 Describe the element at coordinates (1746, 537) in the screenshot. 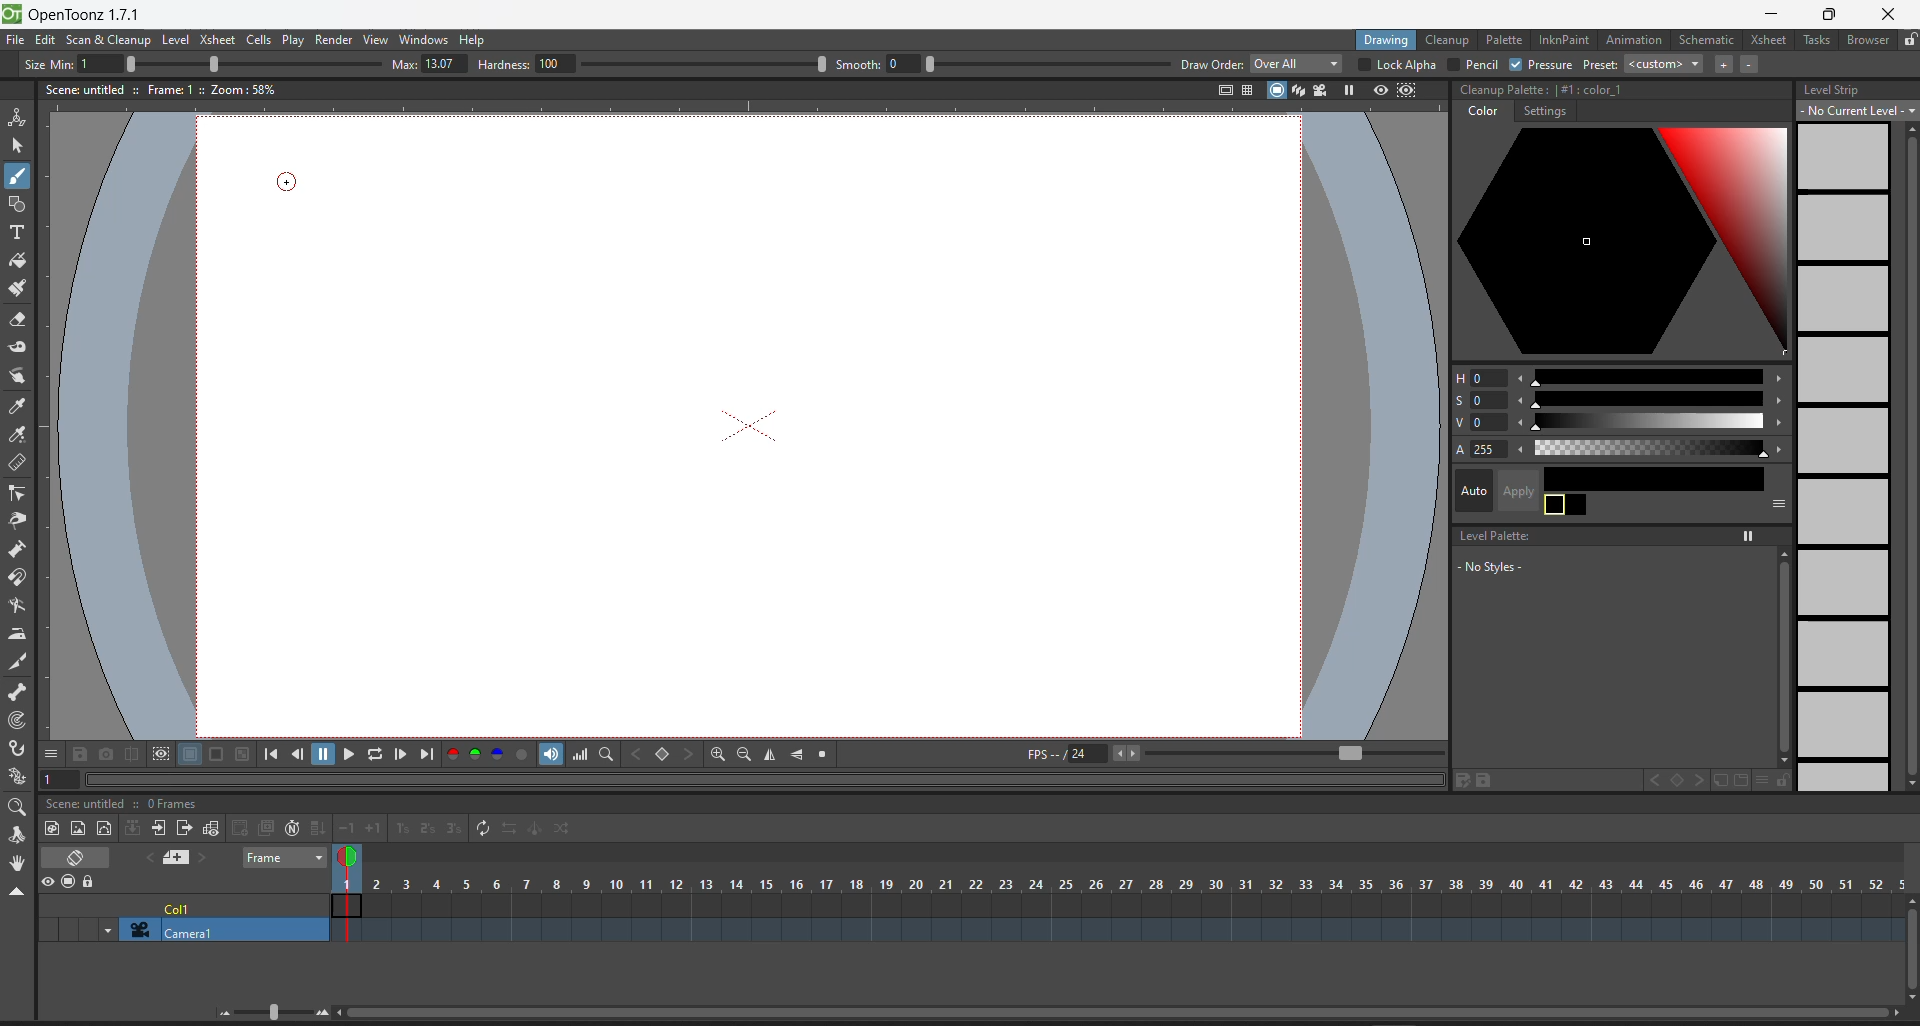

I see `freeze` at that location.